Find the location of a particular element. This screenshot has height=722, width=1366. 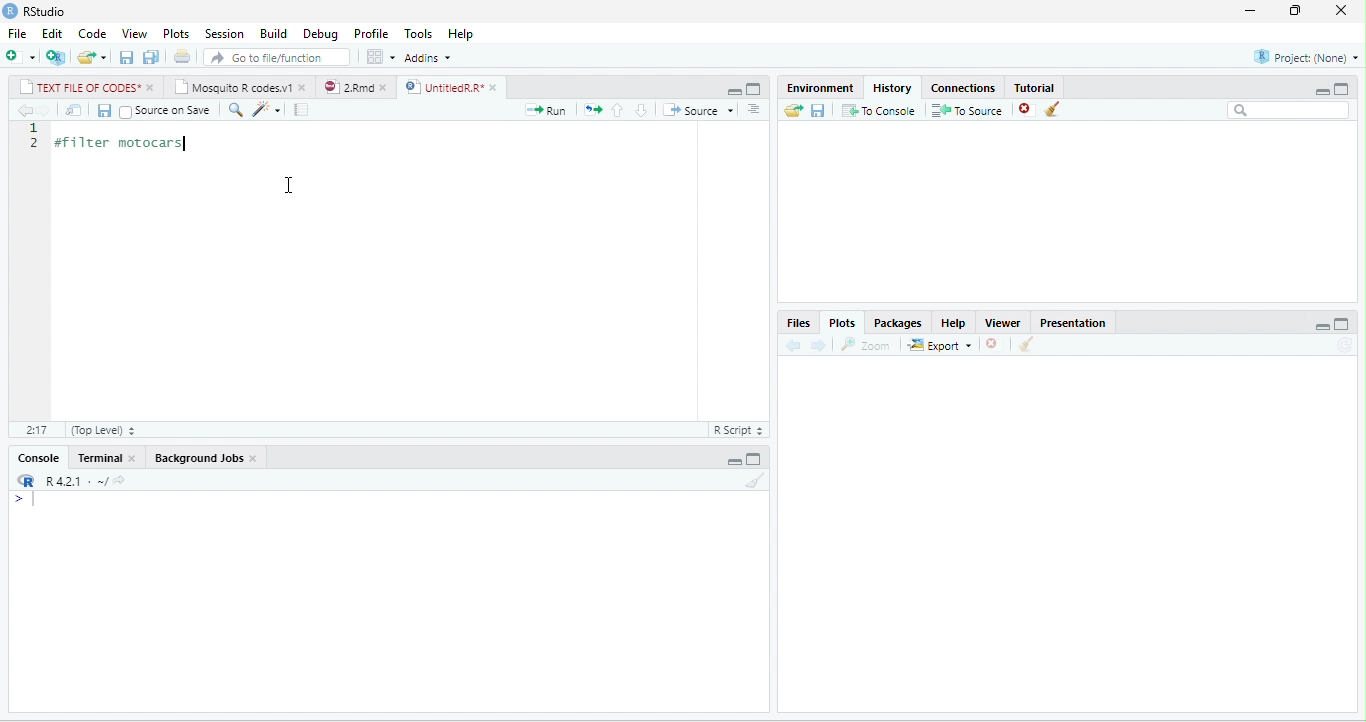

Help is located at coordinates (953, 323).